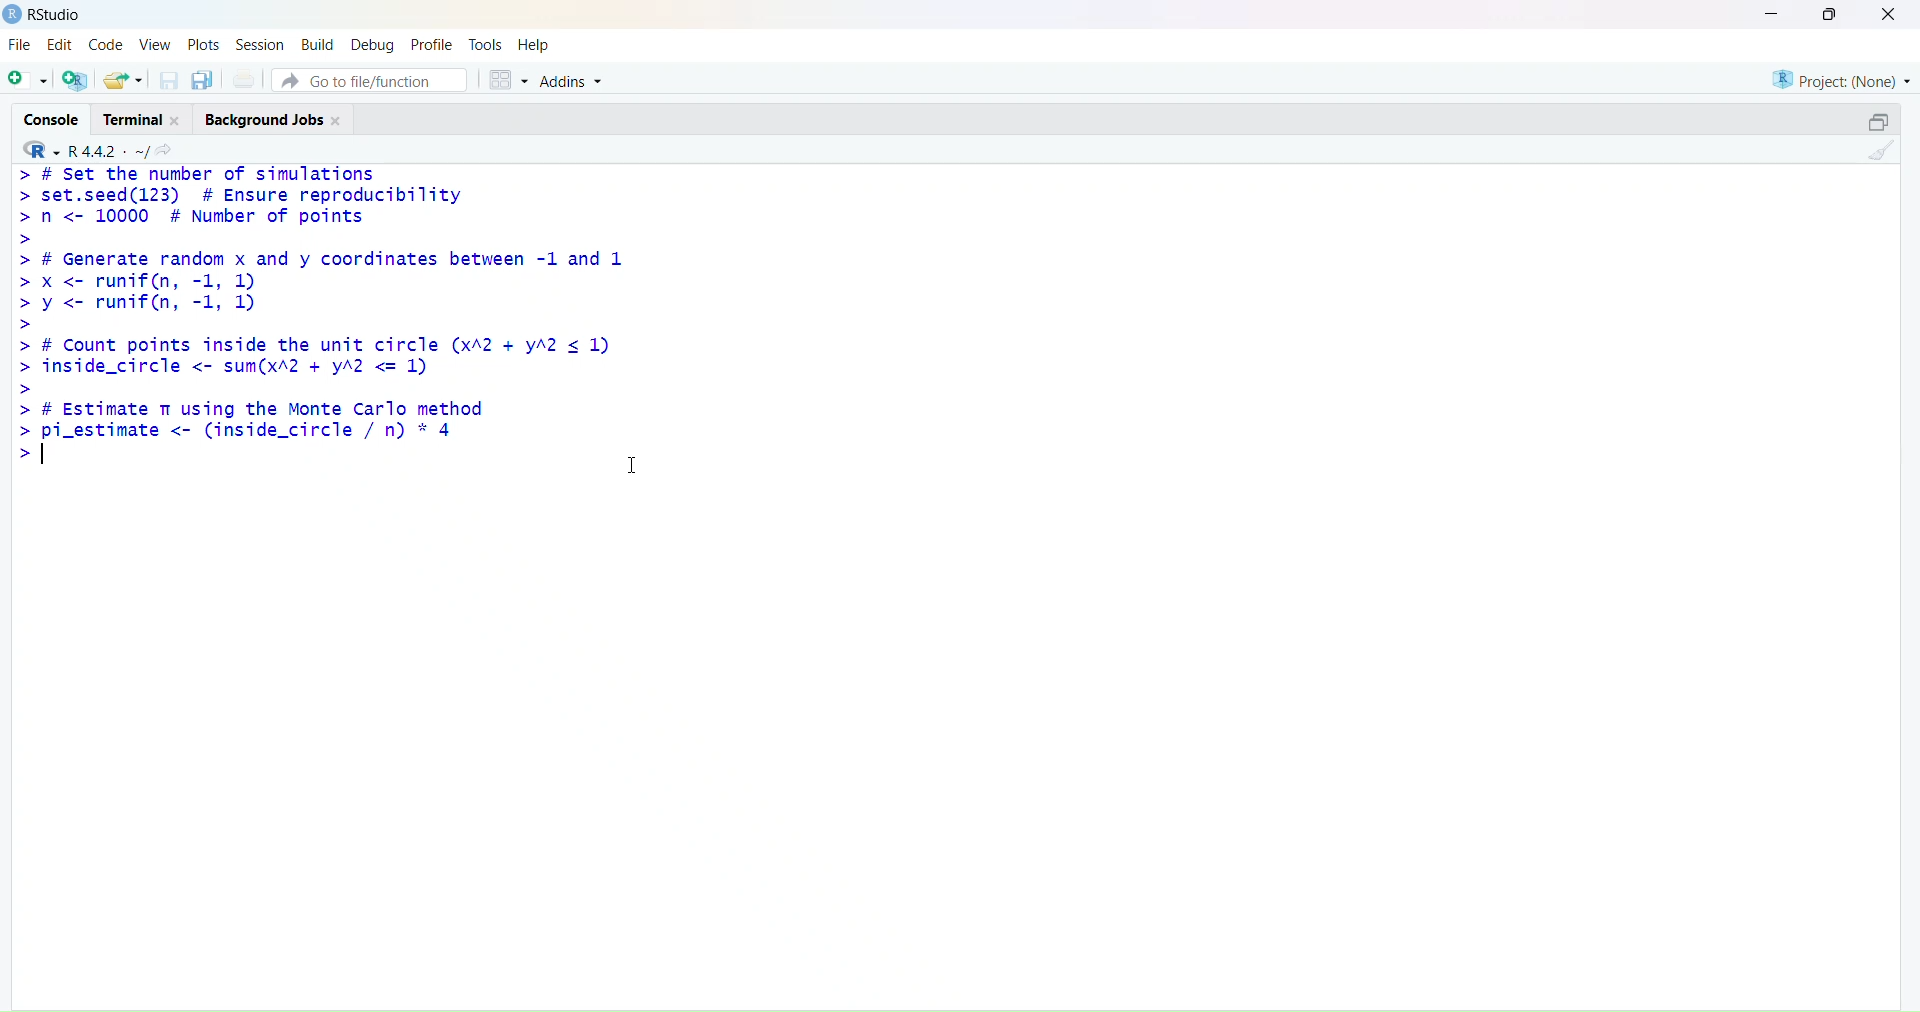 This screenshot has height=1012, width=1920. What do you see at coordinates (154, 42) in the screenshot?
I see `View` at bounding box center [154, 42].